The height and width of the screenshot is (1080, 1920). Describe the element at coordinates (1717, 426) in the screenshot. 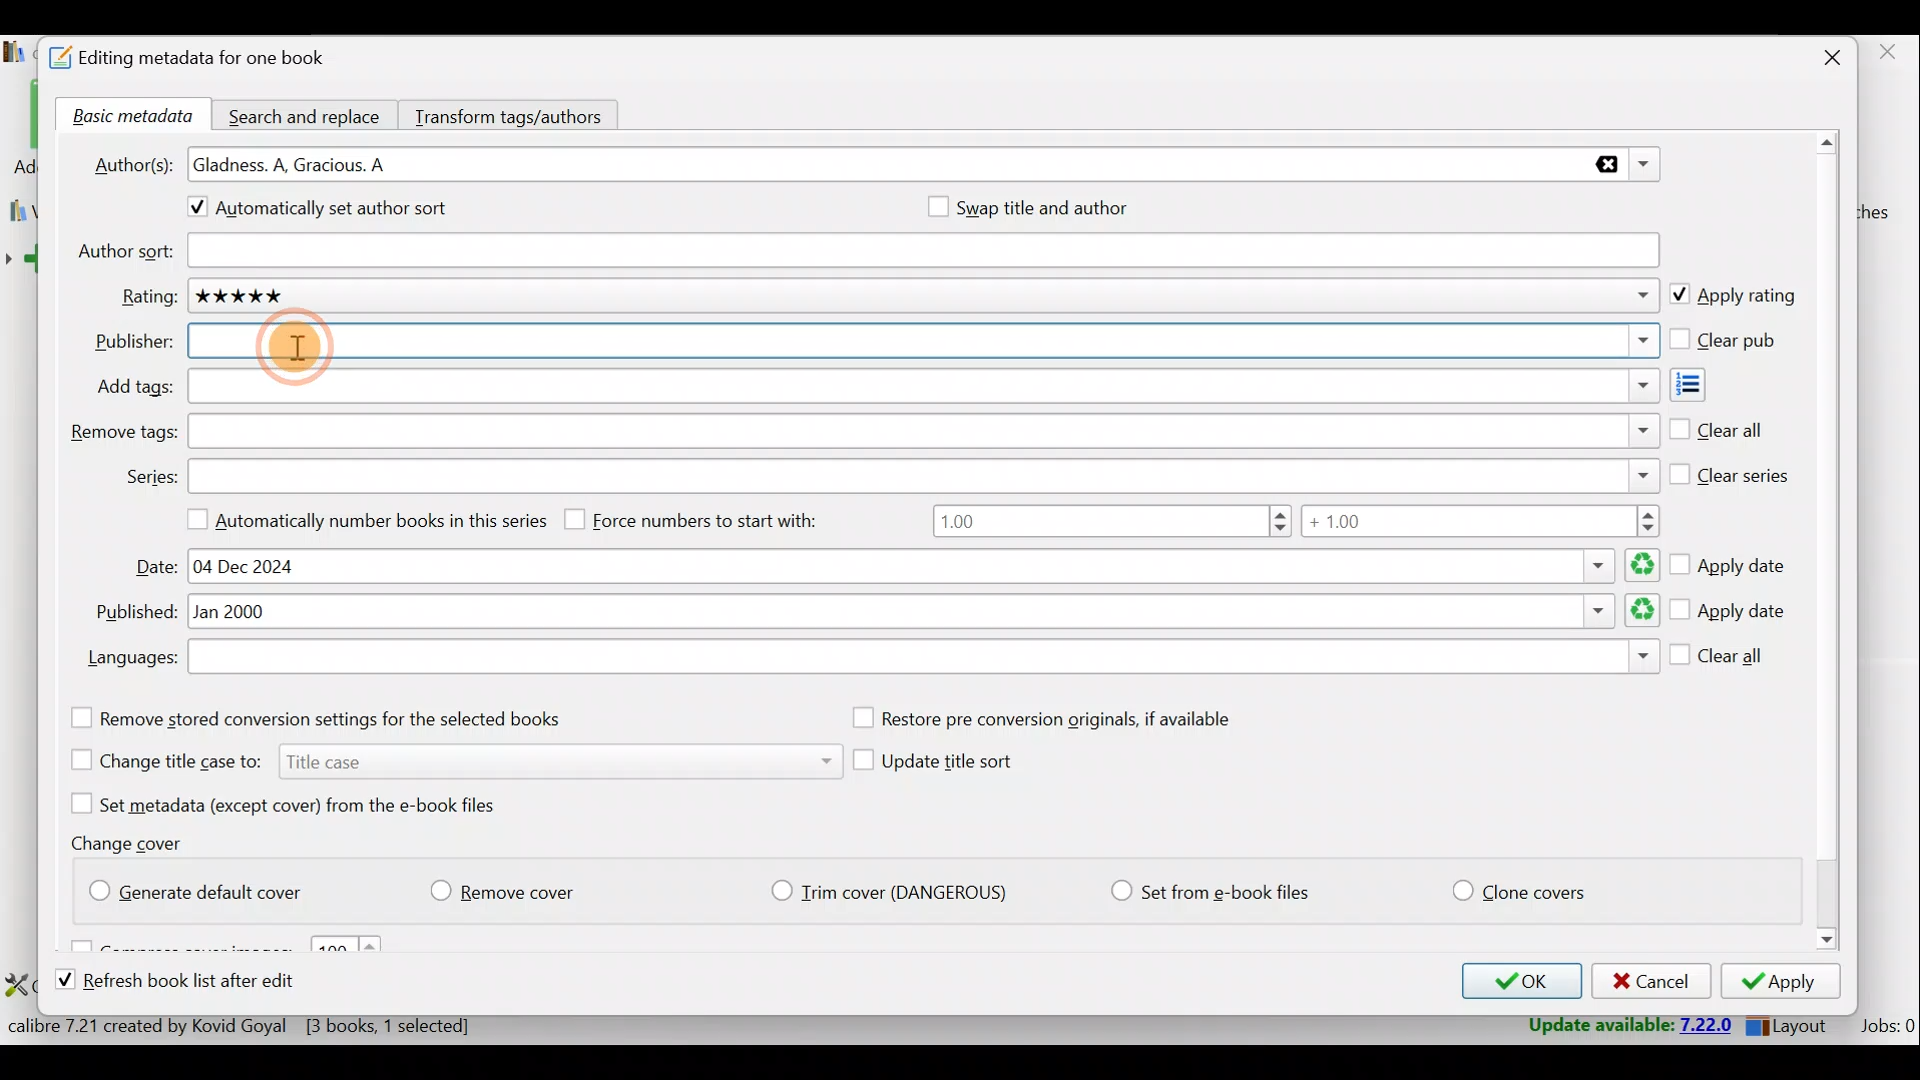

I see `Clear all` at that location.